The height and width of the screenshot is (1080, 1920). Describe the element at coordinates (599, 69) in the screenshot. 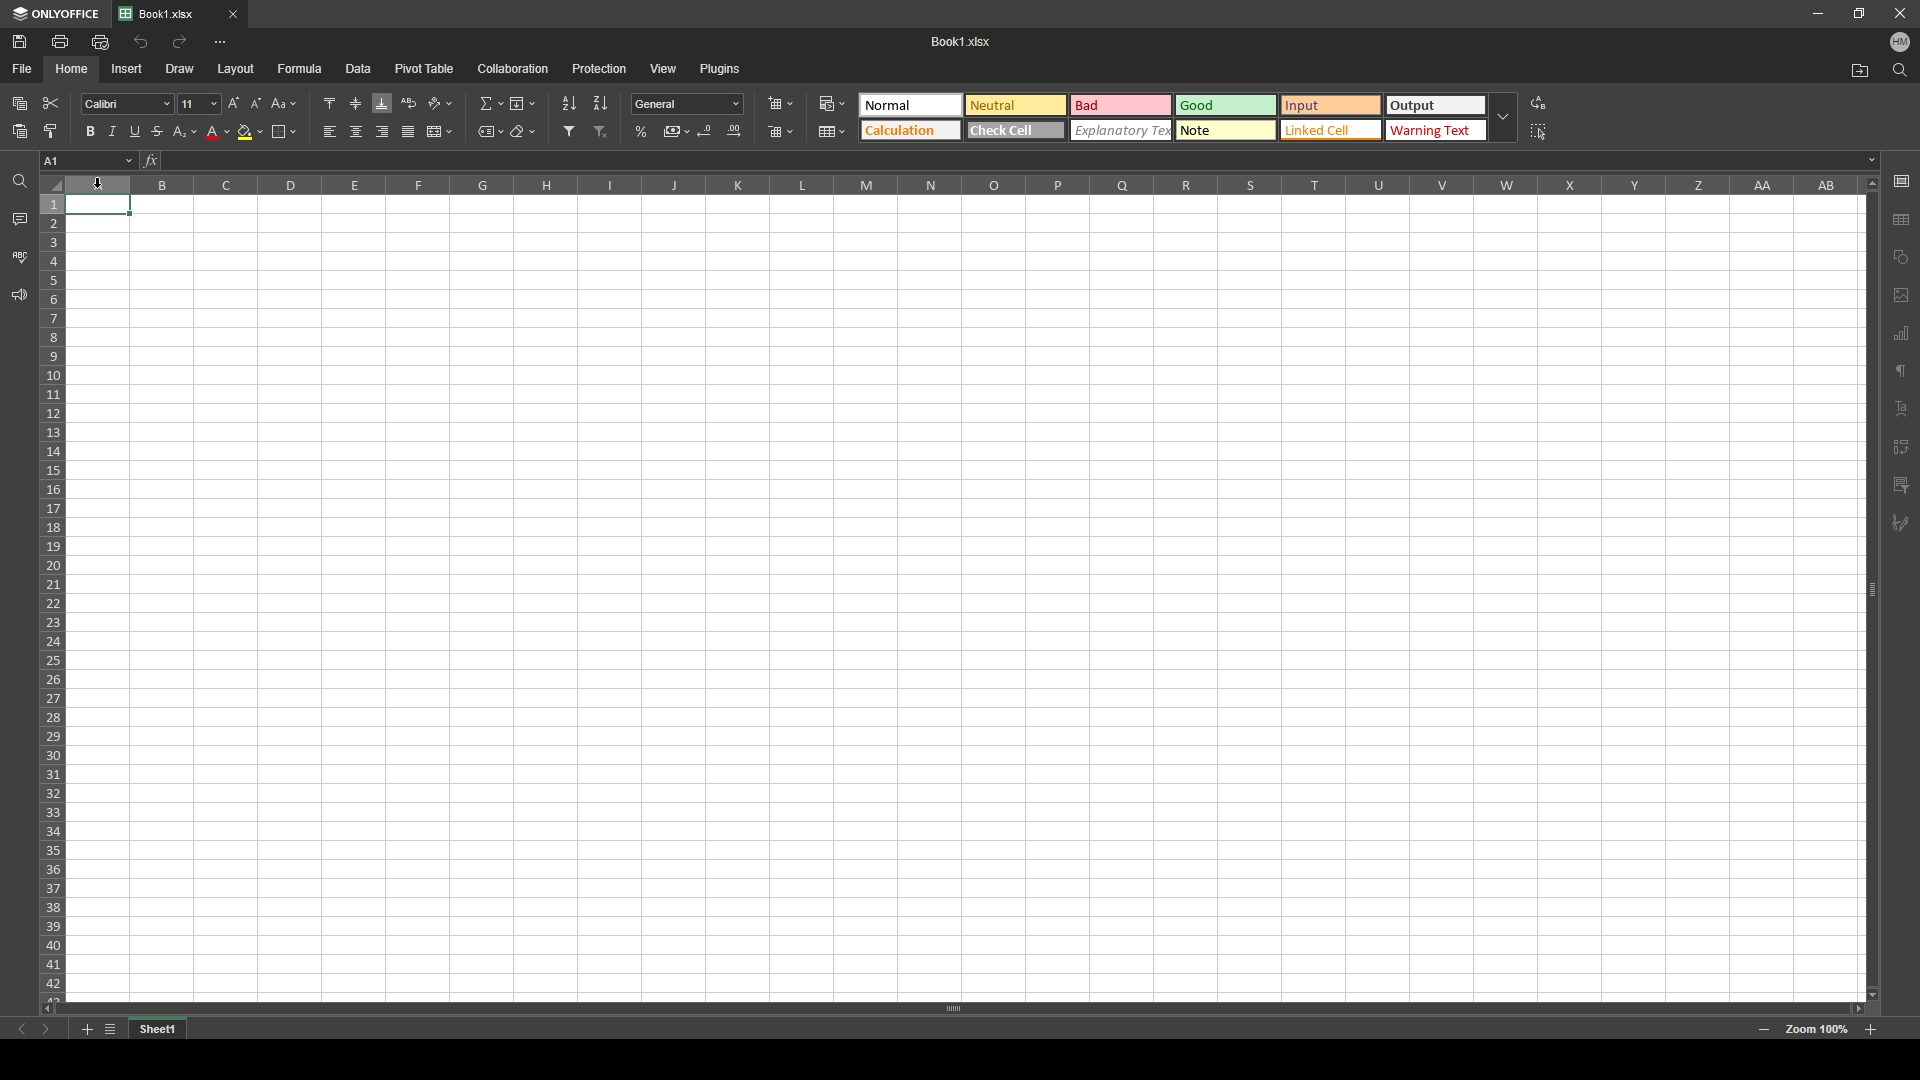

I see `protection` at that location.